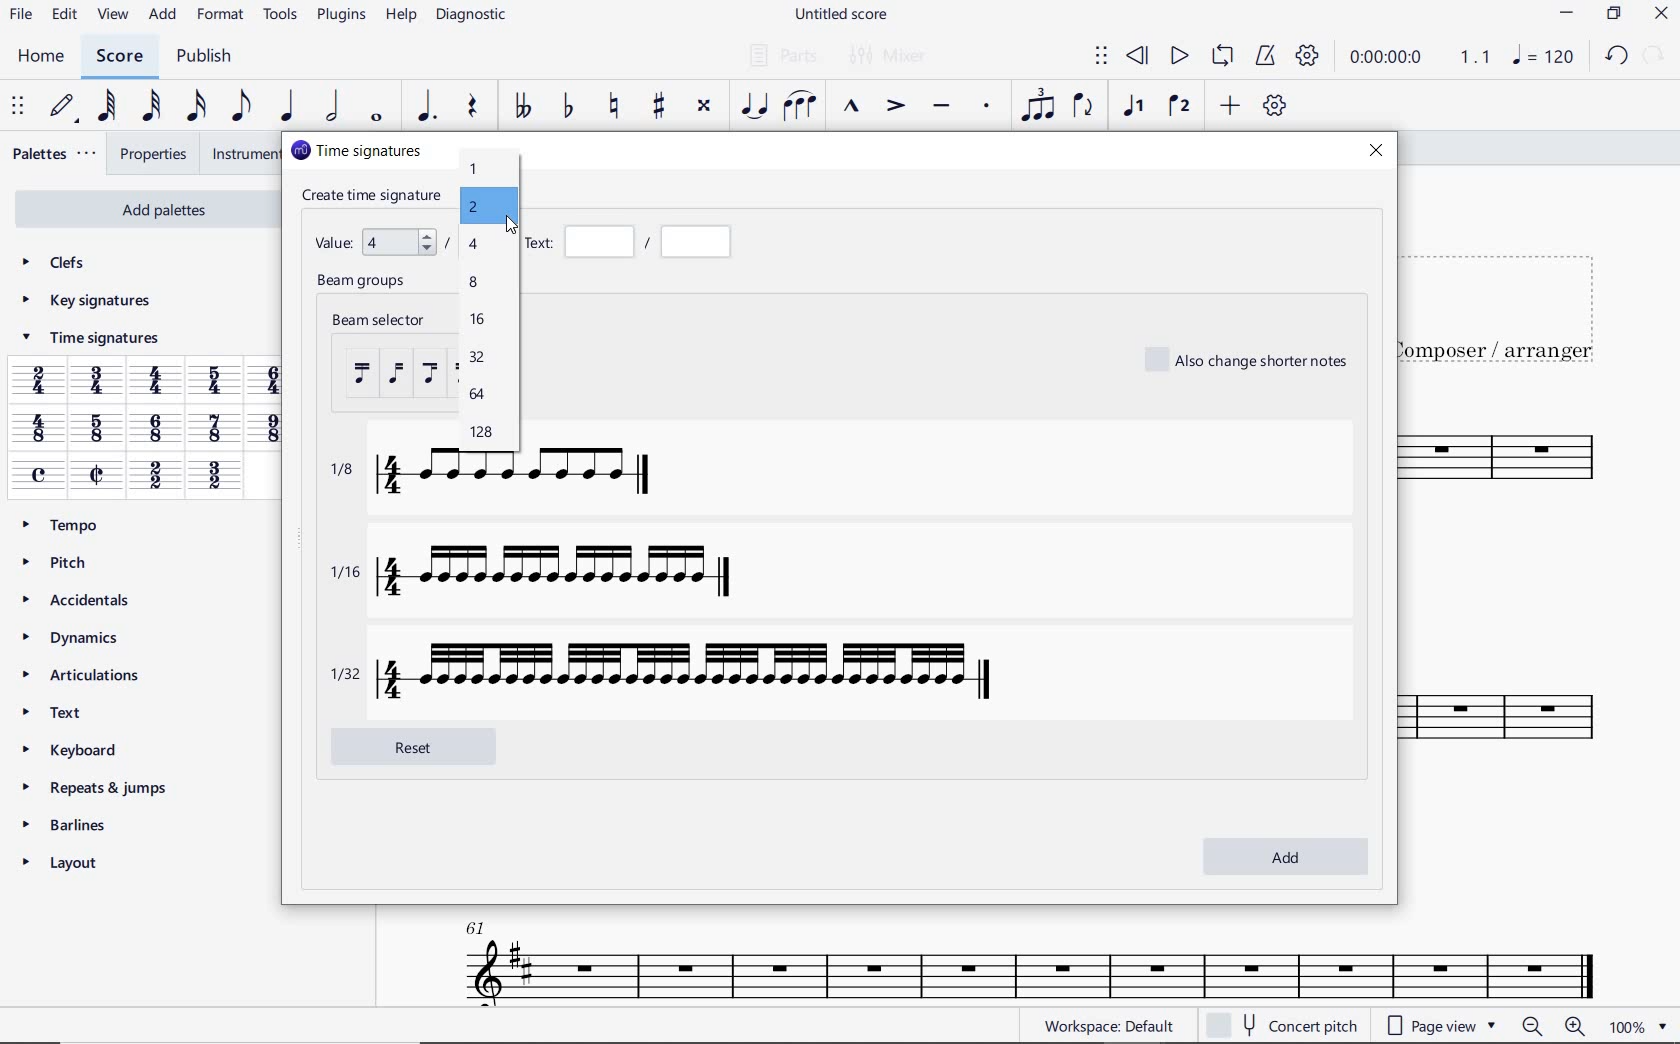 This screenshot has width=1680, height=1044. What do you see at coordinates (152, 107) in the screenshot?
I see `32ND NOTE` at bounding box center [152, 107].